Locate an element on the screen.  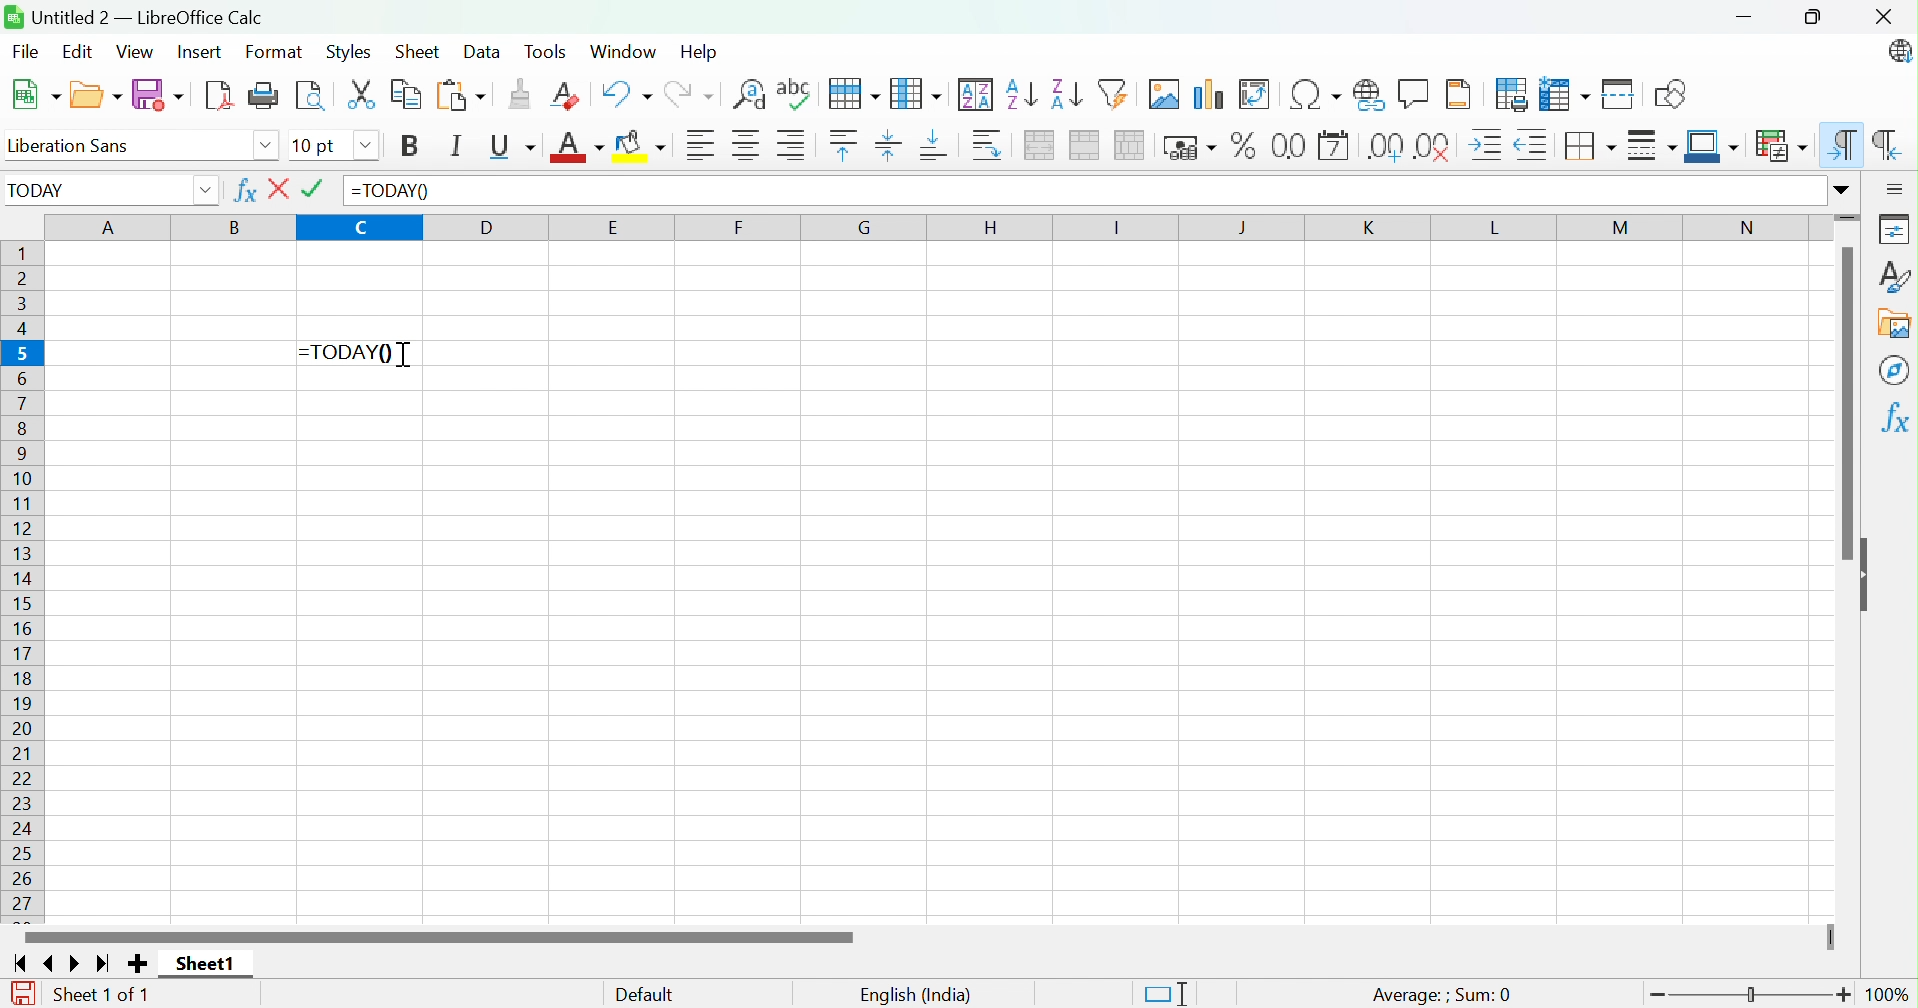
Zoom out is located at coordinates (1657, 997).